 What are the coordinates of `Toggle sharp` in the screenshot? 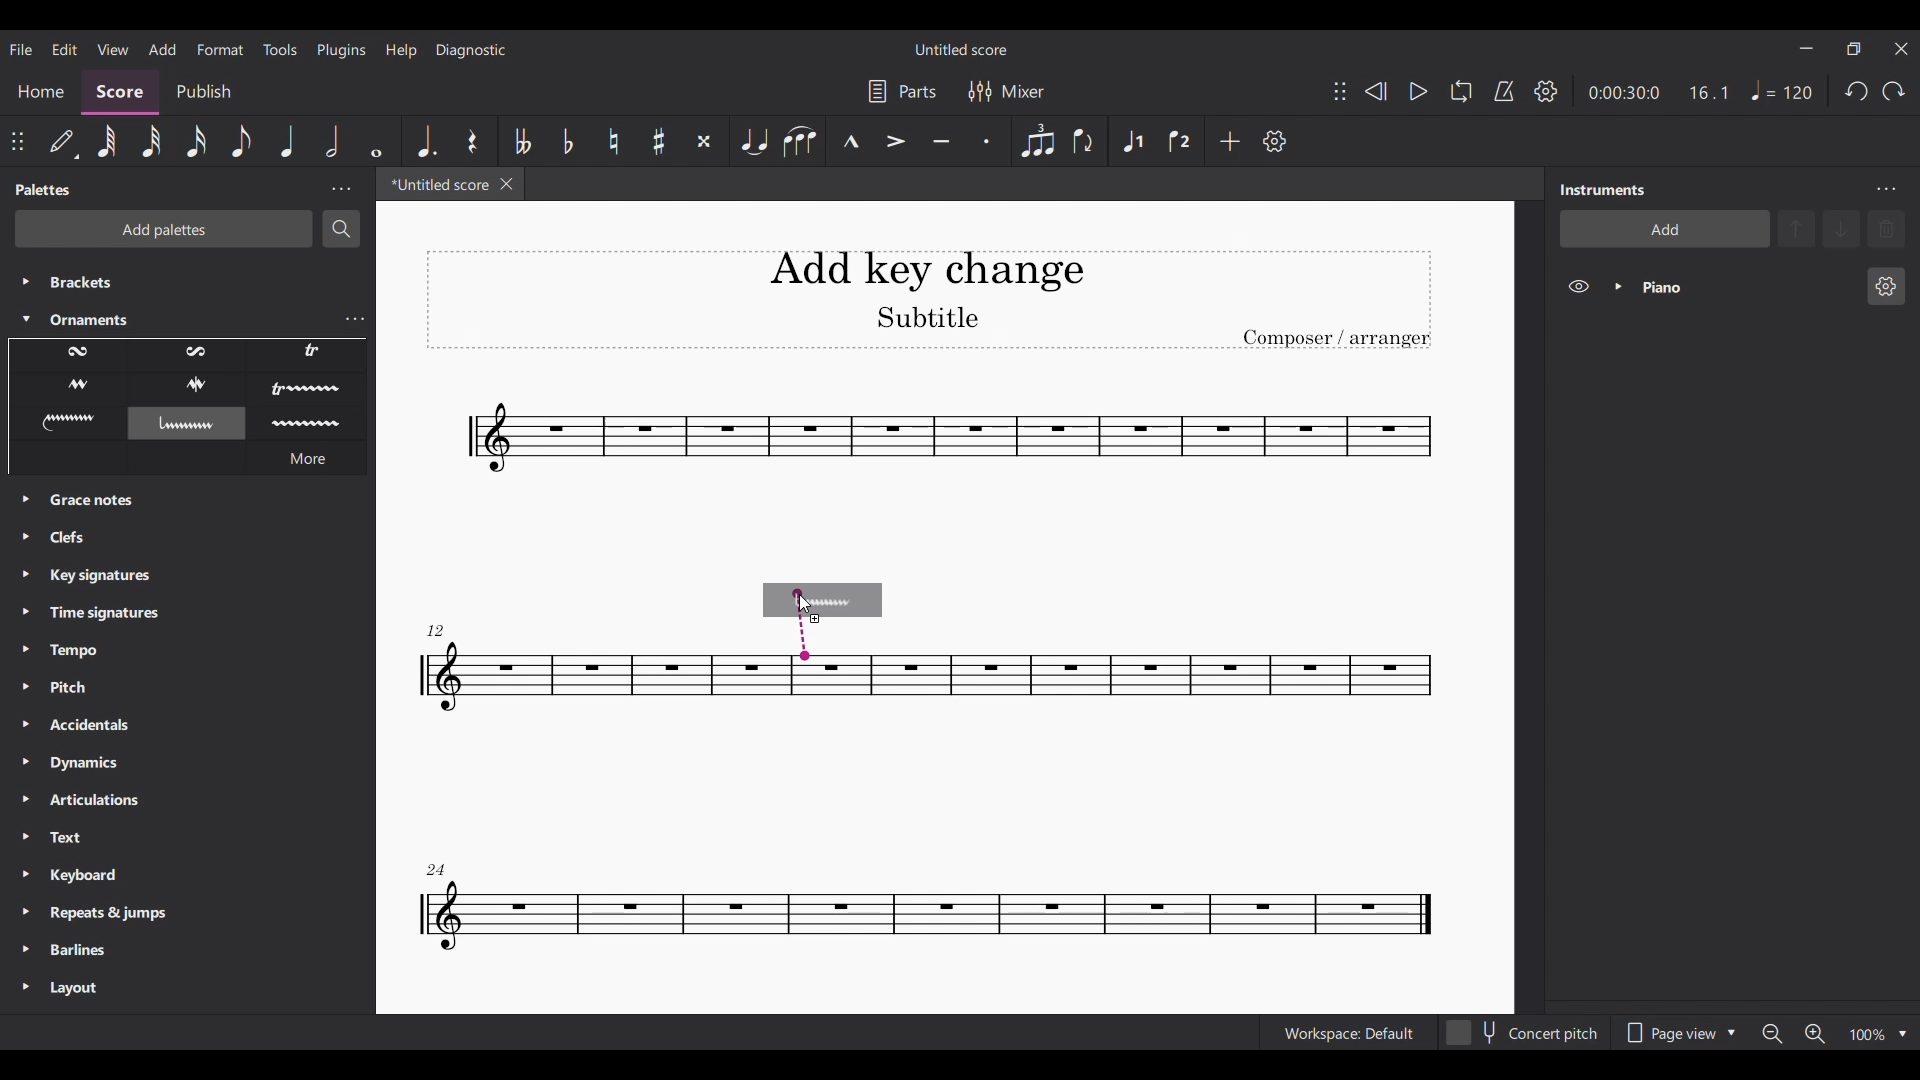 It's located at (658, 142).